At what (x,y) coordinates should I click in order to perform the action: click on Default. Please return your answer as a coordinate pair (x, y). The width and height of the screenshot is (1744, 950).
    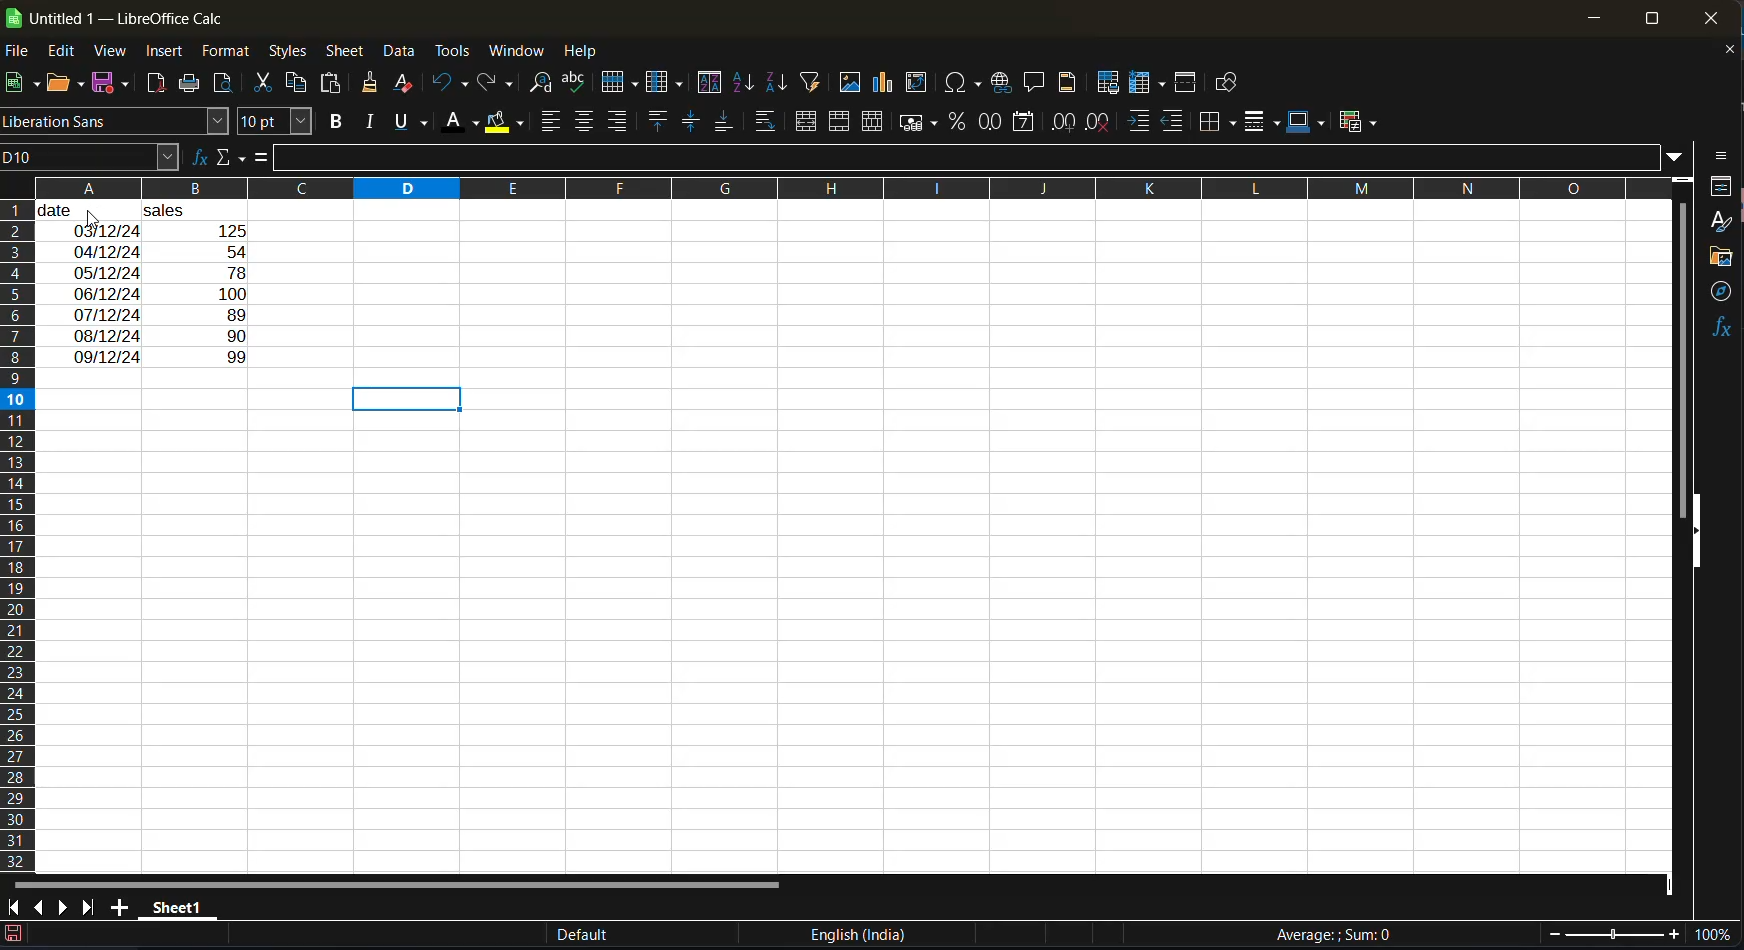
    Looking at the image, I should click on (579, 935).